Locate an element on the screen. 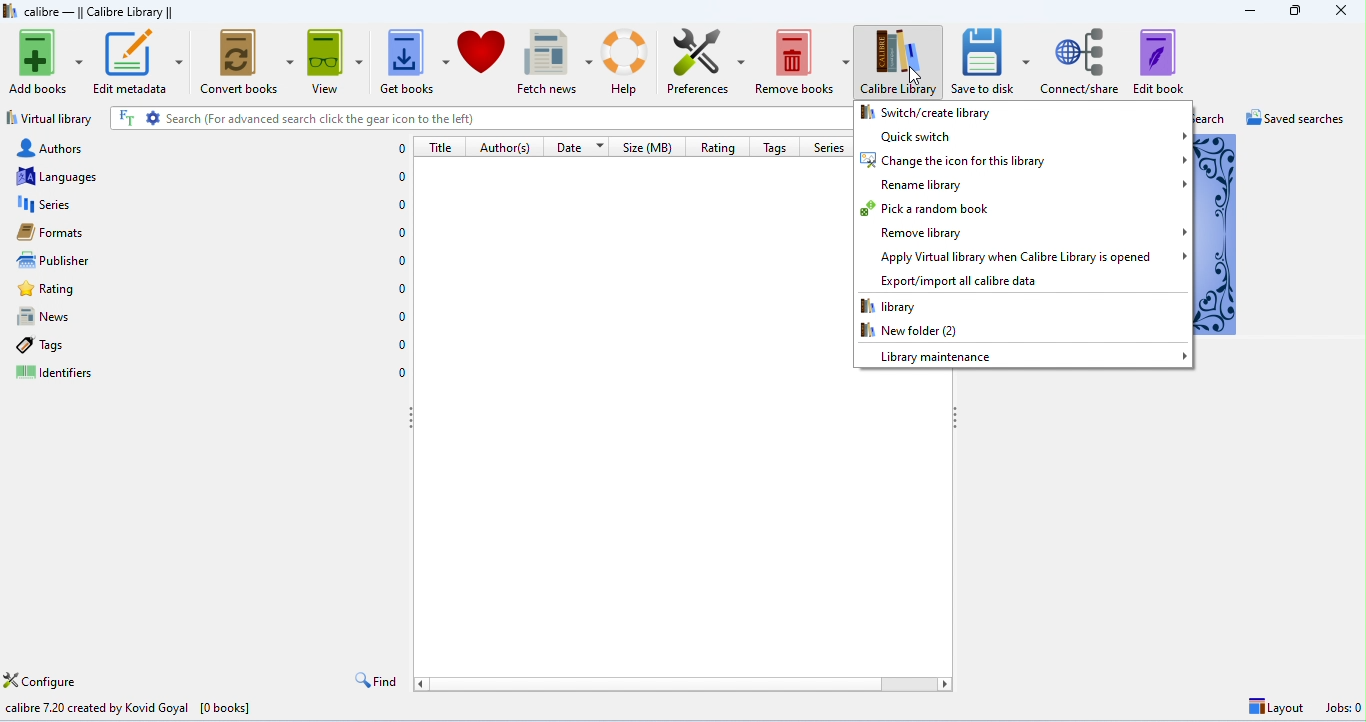  identifiers is located at coordinates (210, 372).